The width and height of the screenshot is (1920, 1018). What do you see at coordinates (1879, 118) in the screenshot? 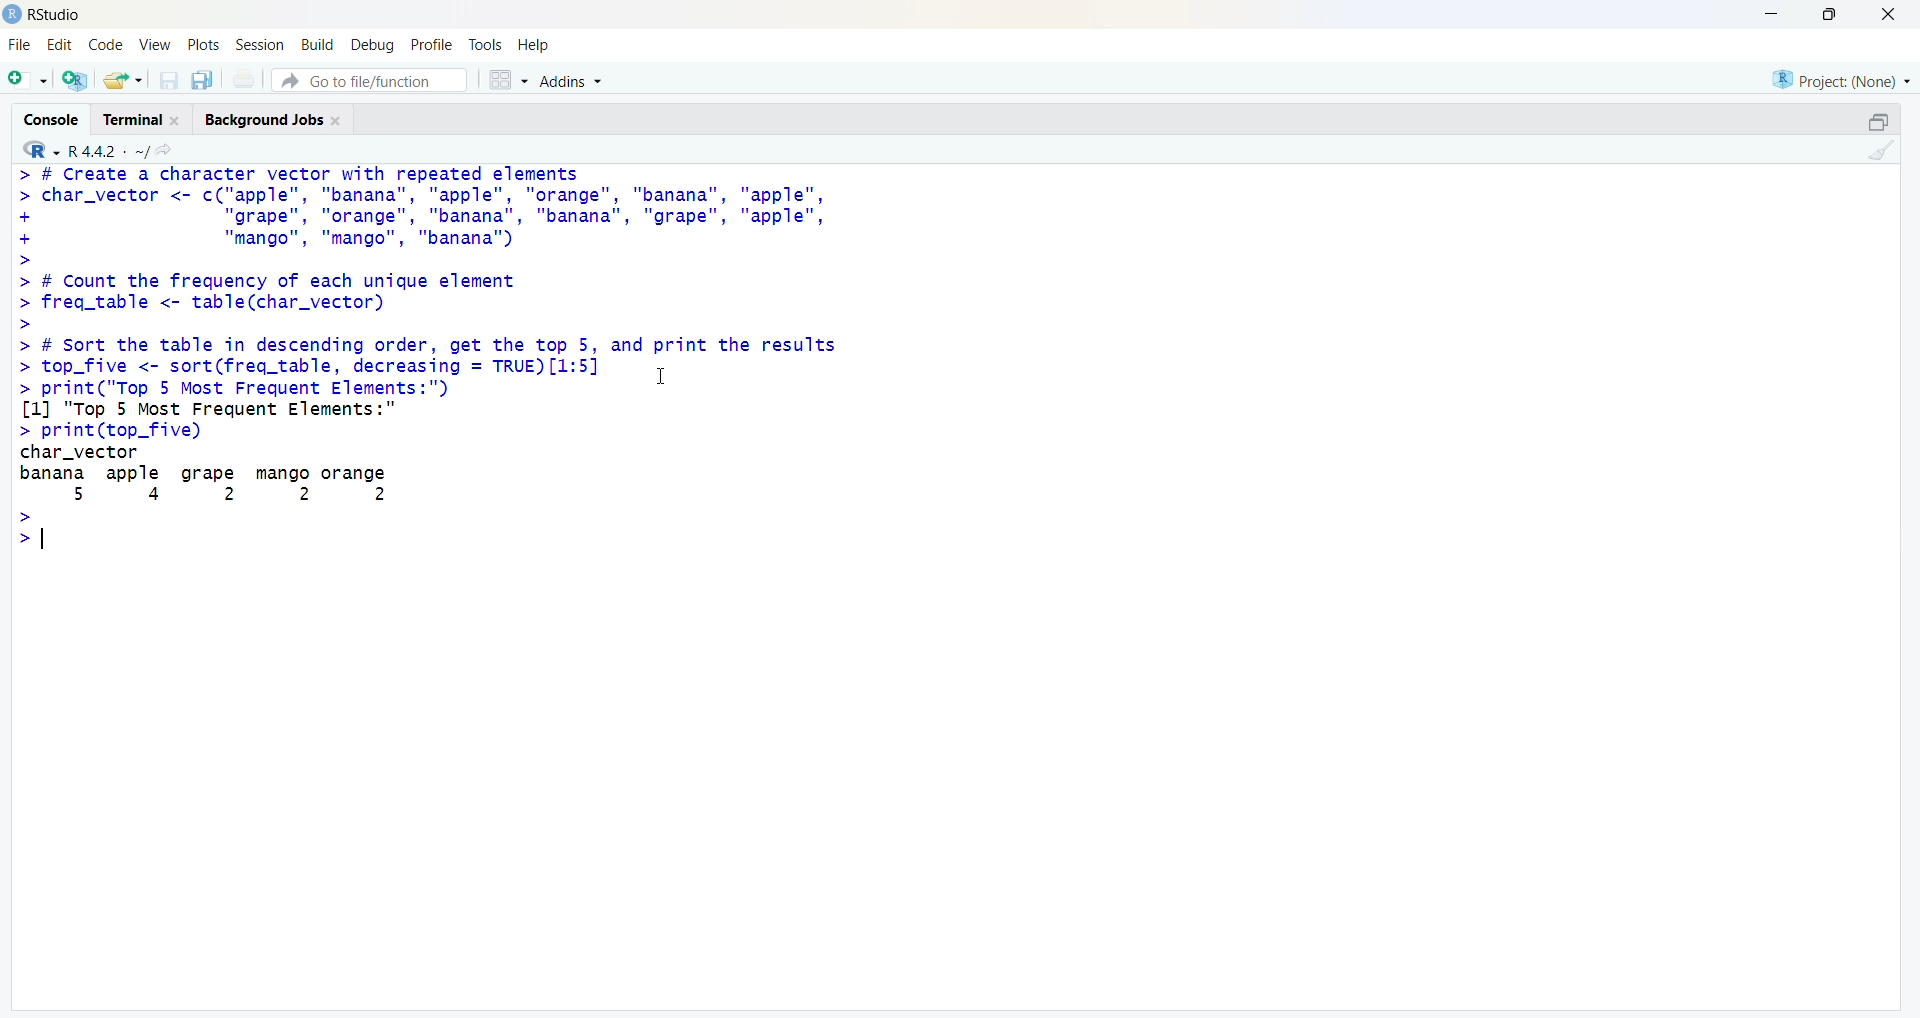
I see `Maximize` at bounding box center [1879, 118].